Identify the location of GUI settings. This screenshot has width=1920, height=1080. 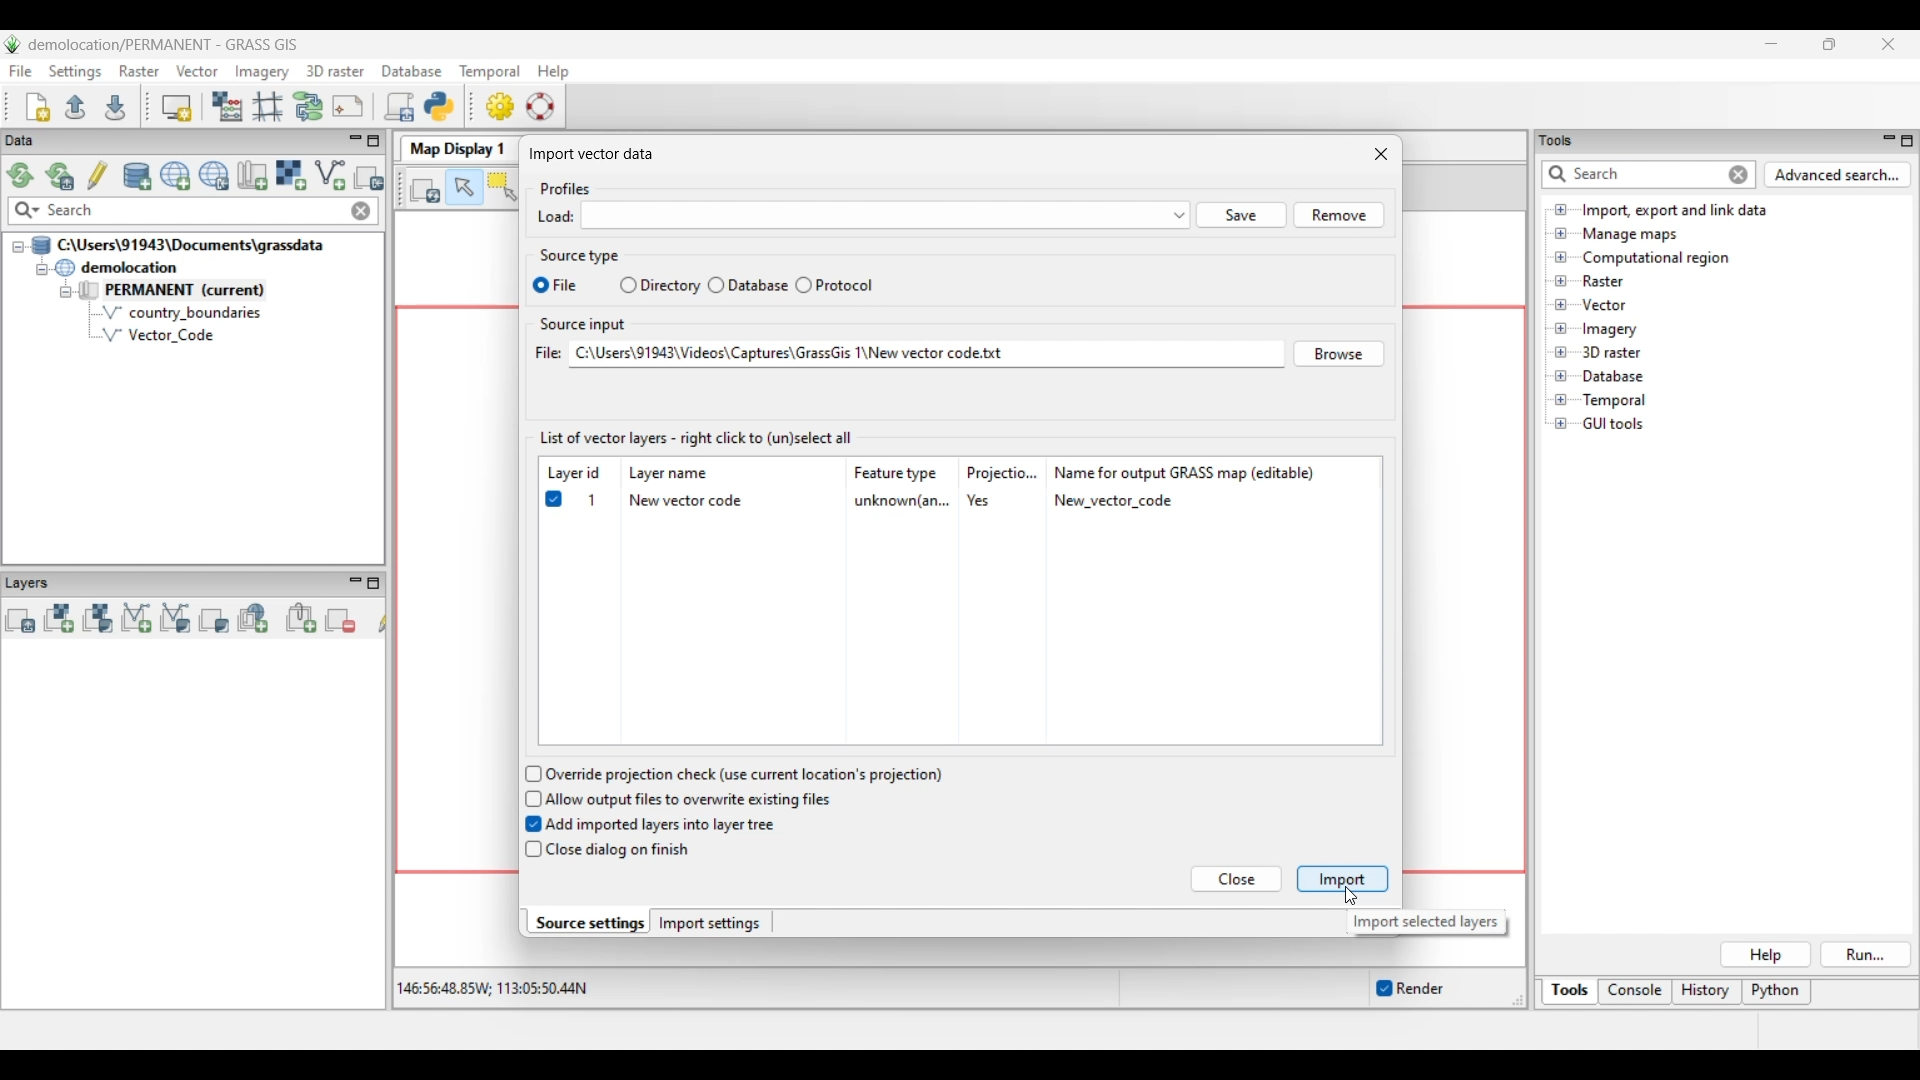
(501, 106).